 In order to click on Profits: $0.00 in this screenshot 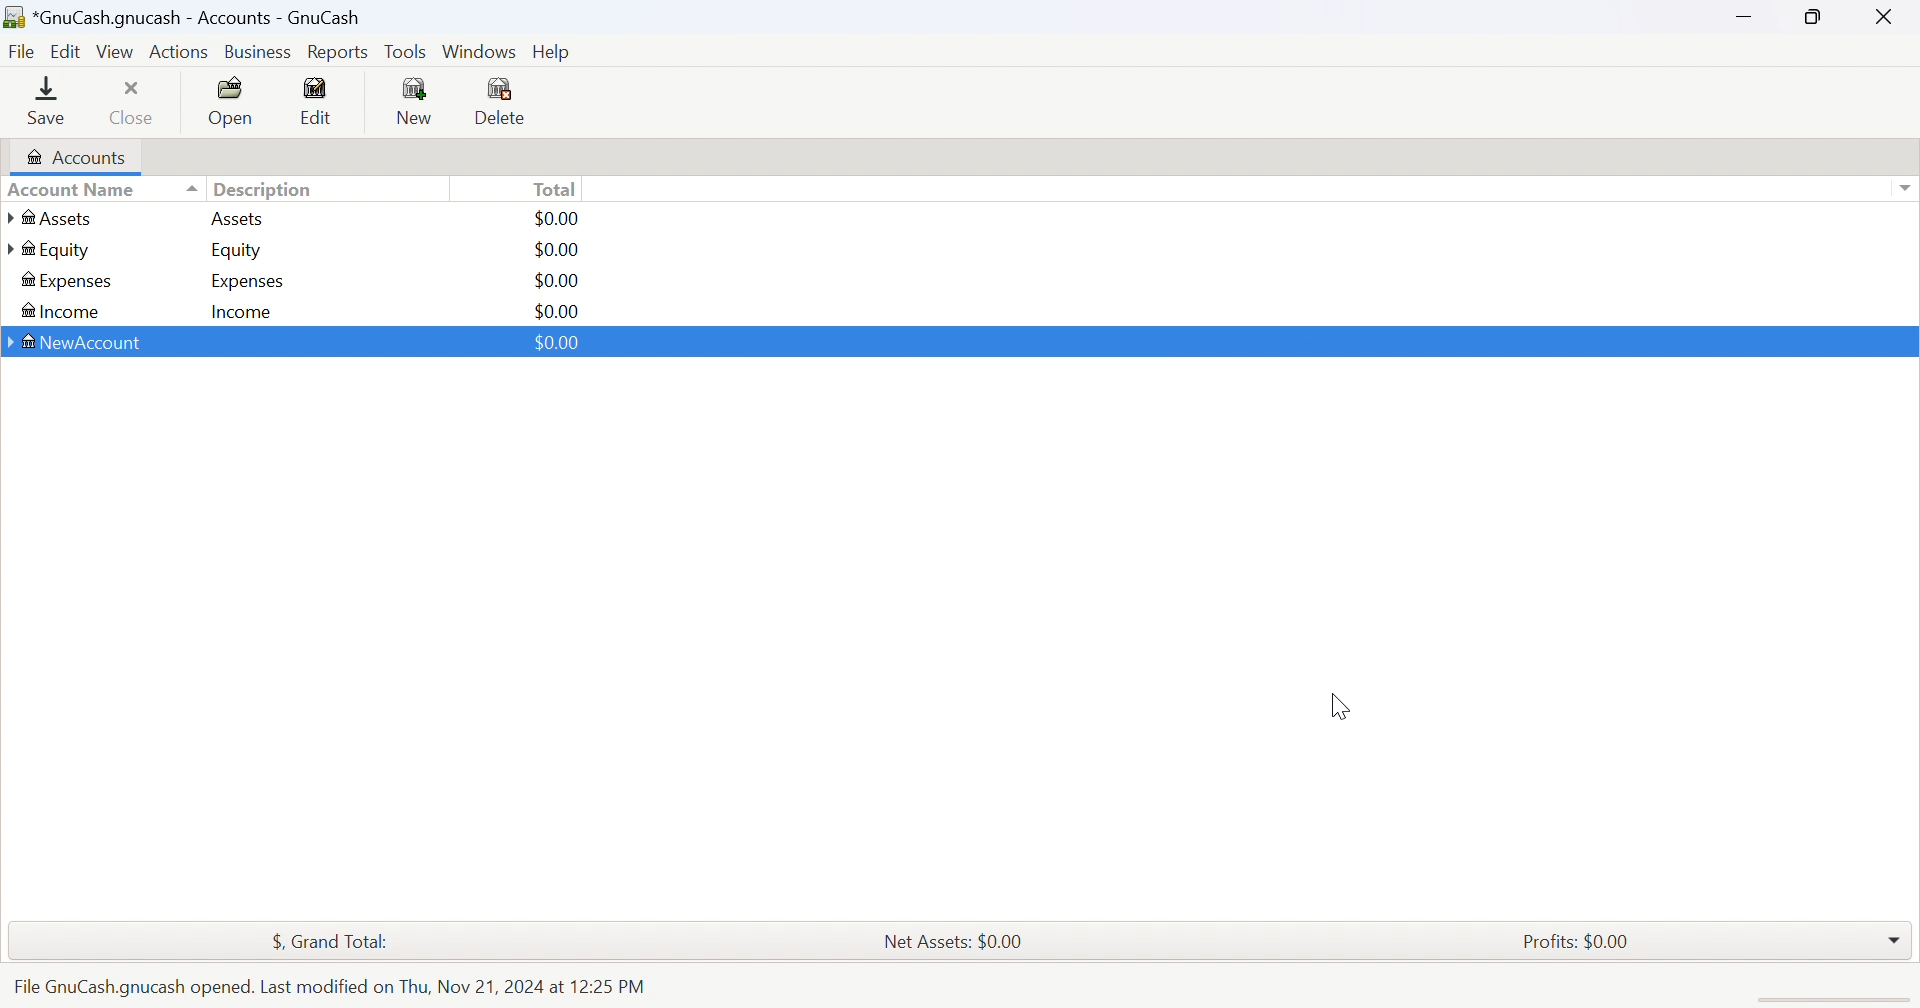, I will do `click(1580, 942)`.